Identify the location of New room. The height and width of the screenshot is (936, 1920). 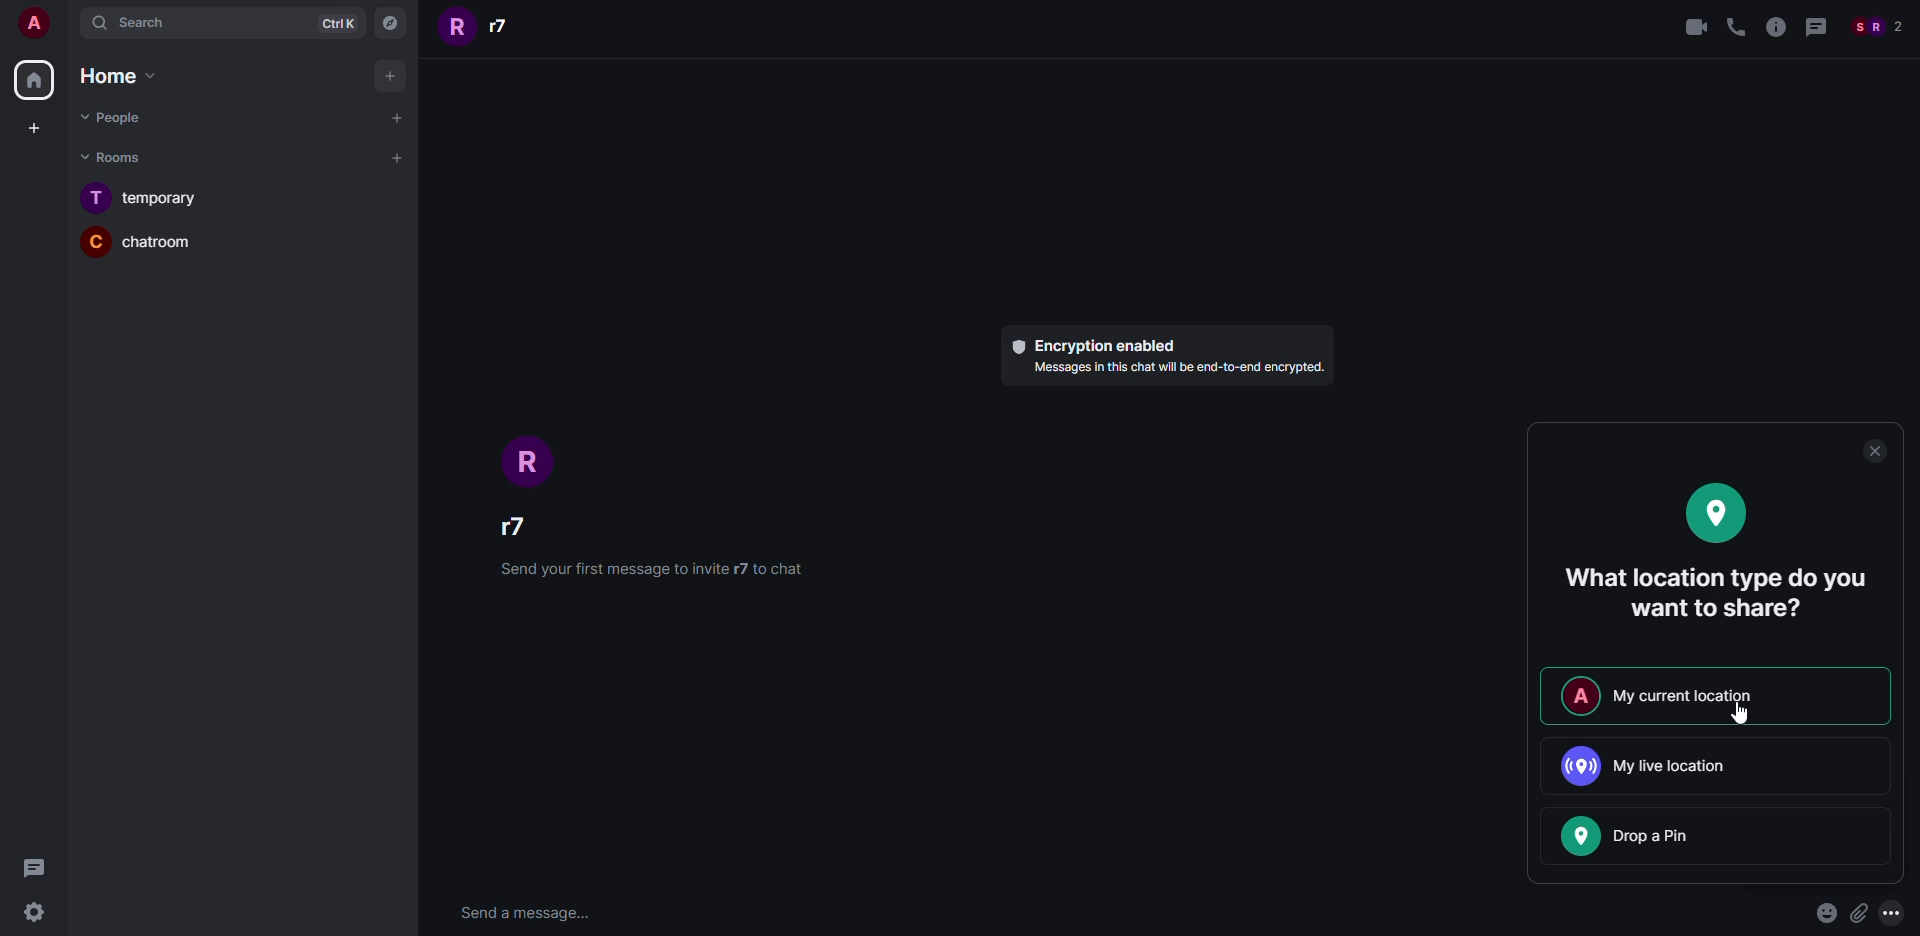
(398, 159).